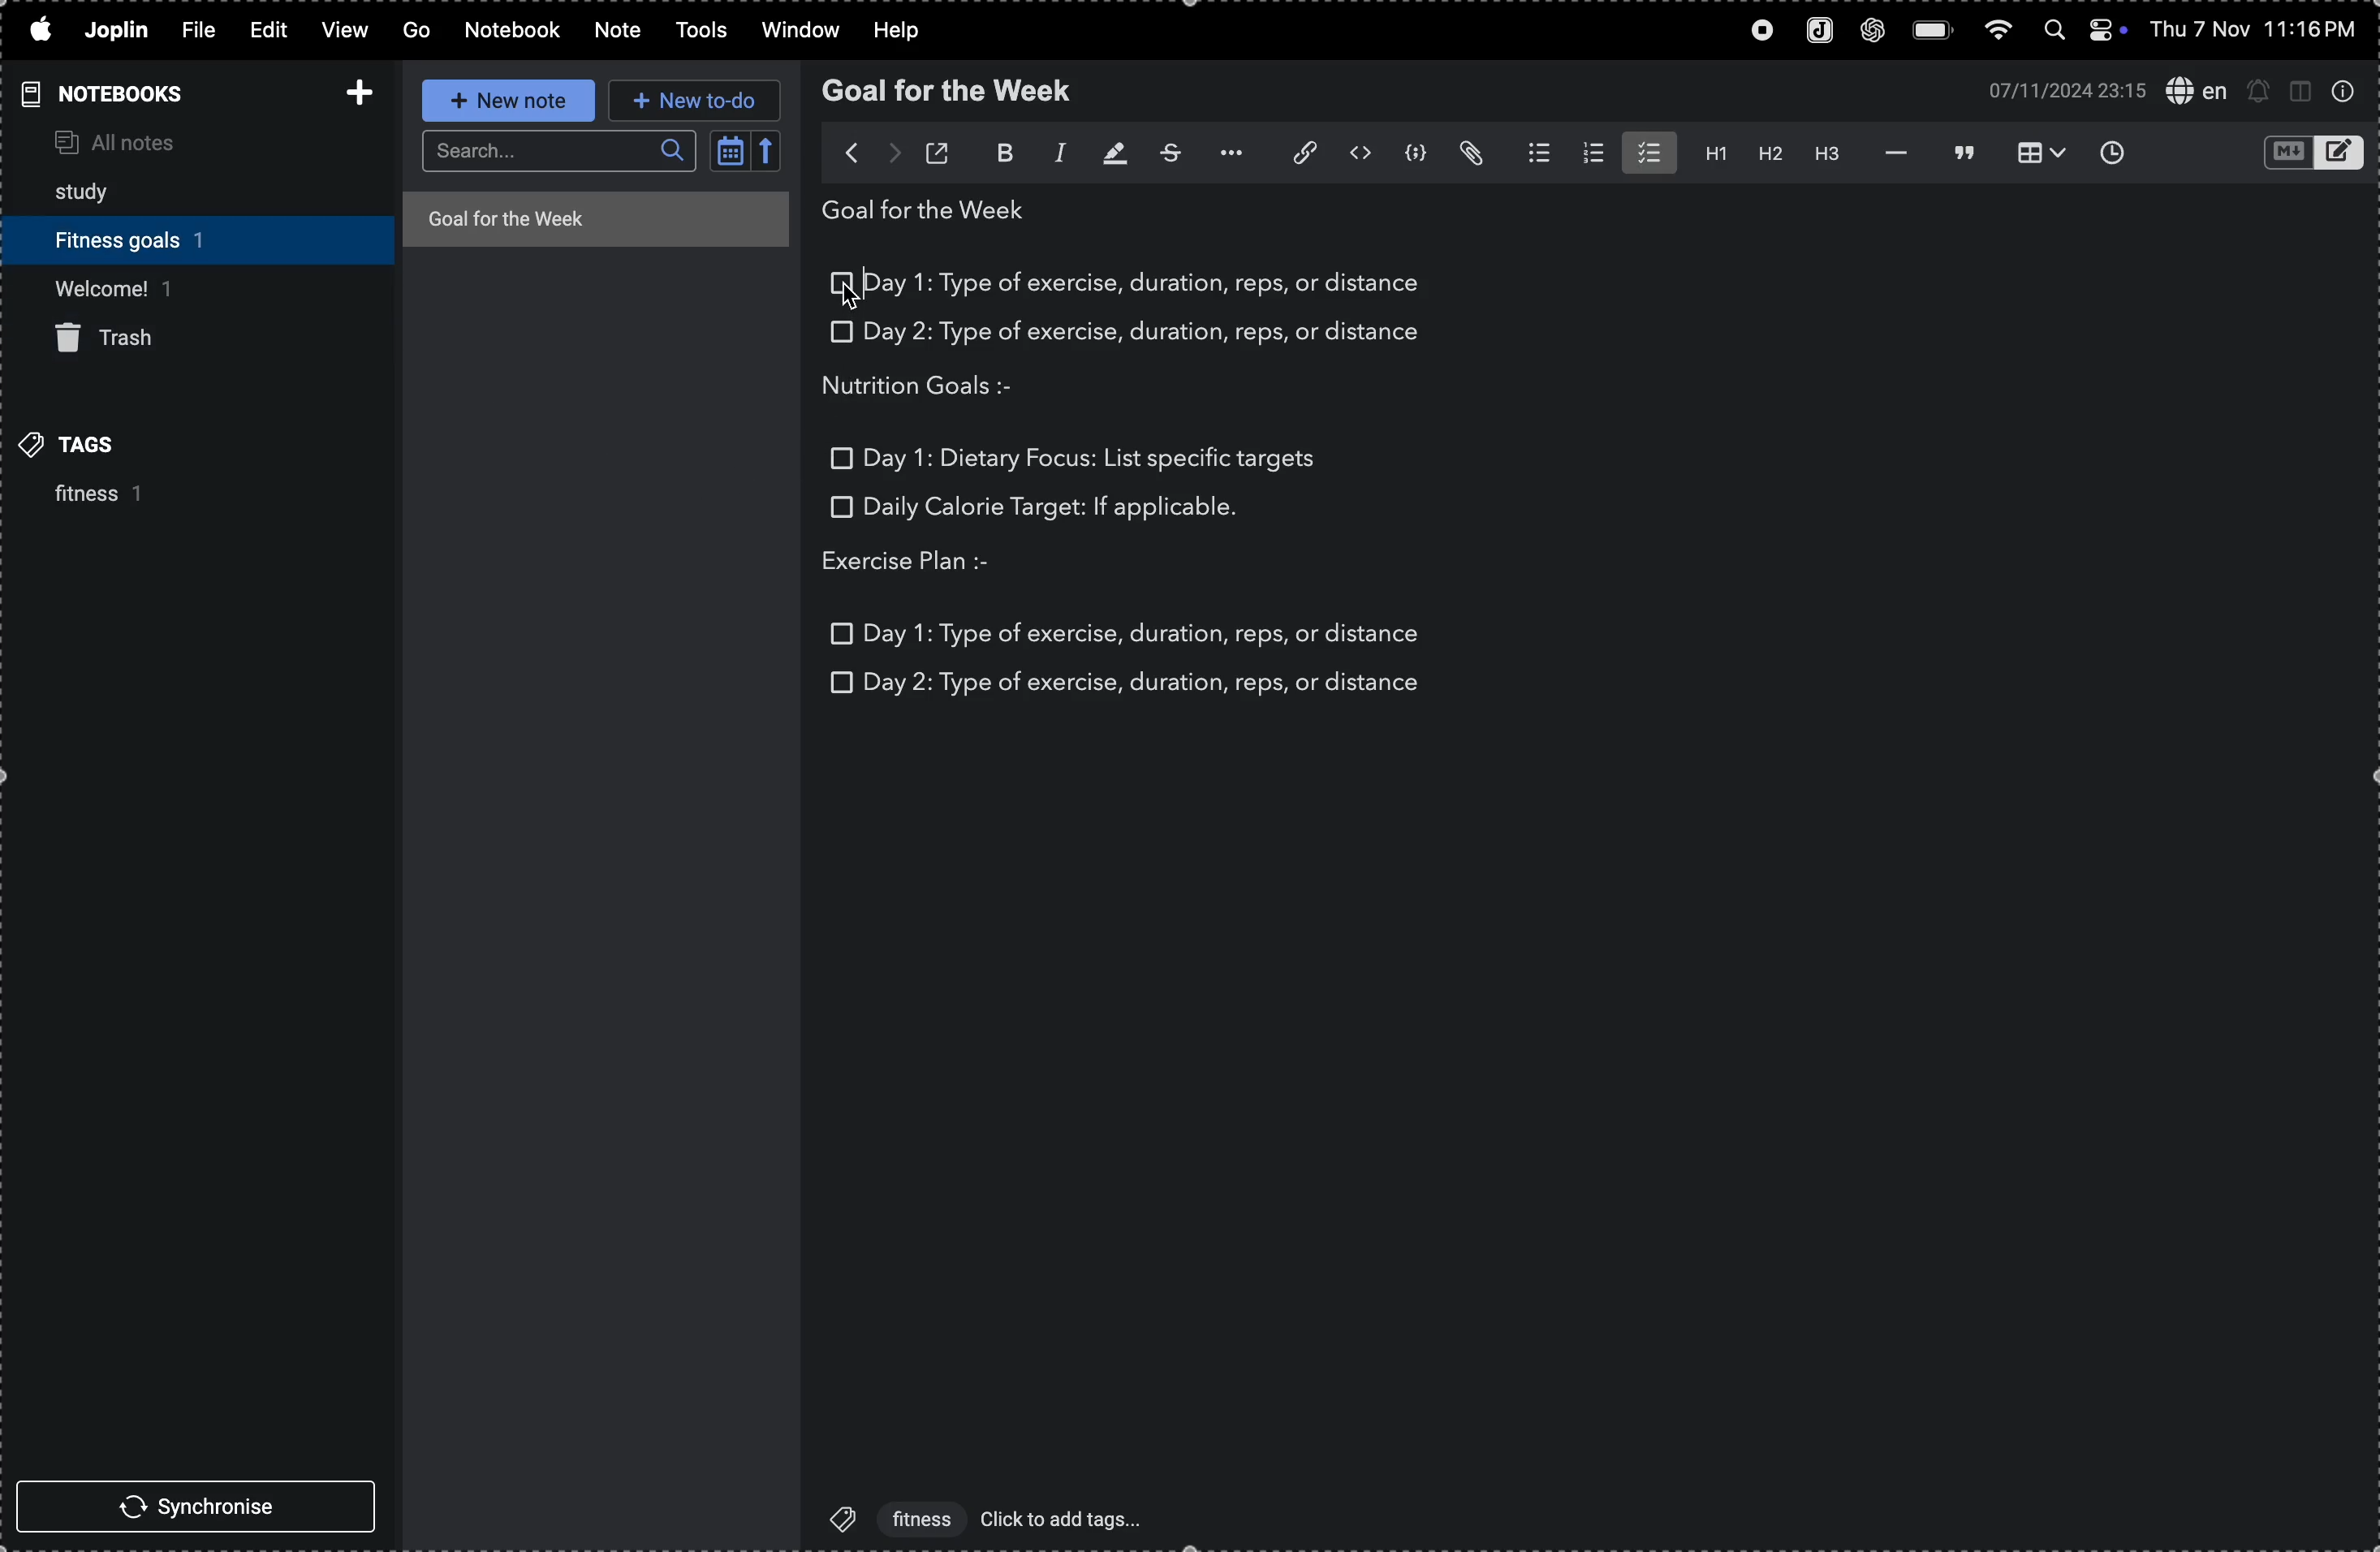  Describe the element at coordinates (893, 149) in the screenshot. I see `forward` at that location.